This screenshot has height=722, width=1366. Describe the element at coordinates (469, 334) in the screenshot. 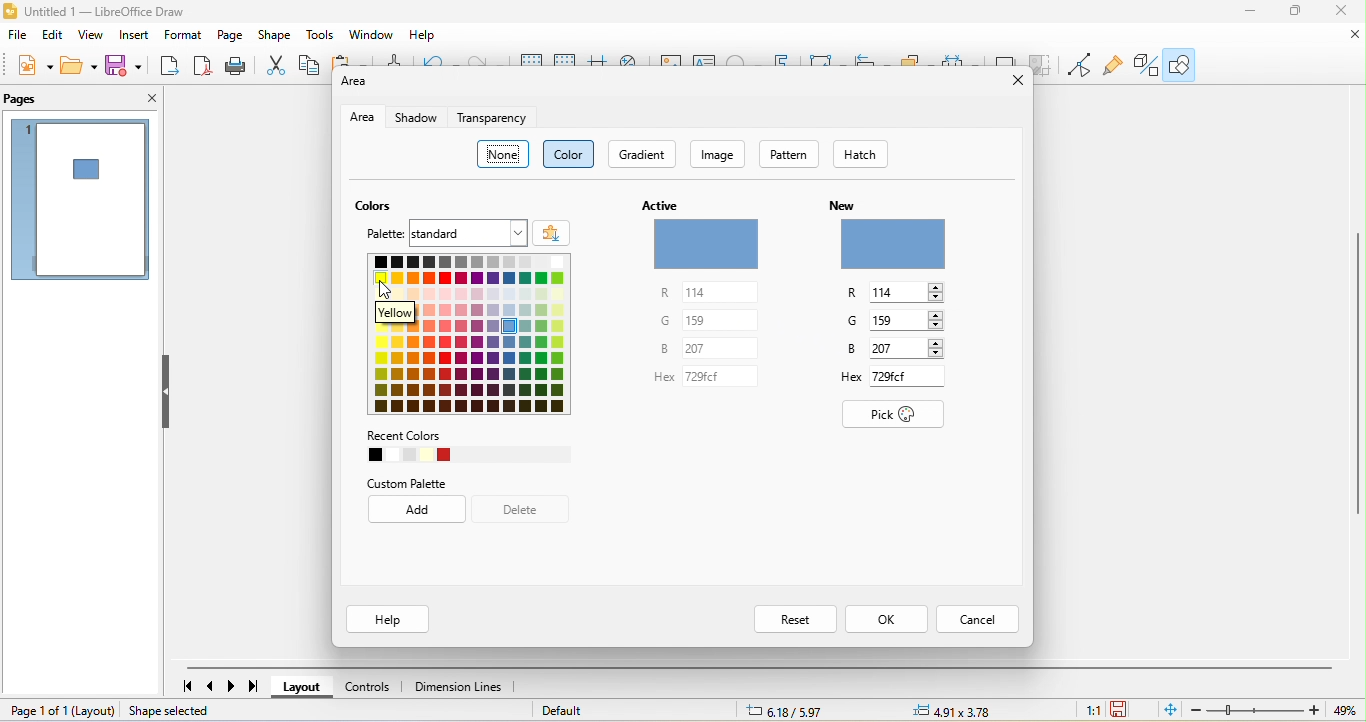

I see `color` at that location.